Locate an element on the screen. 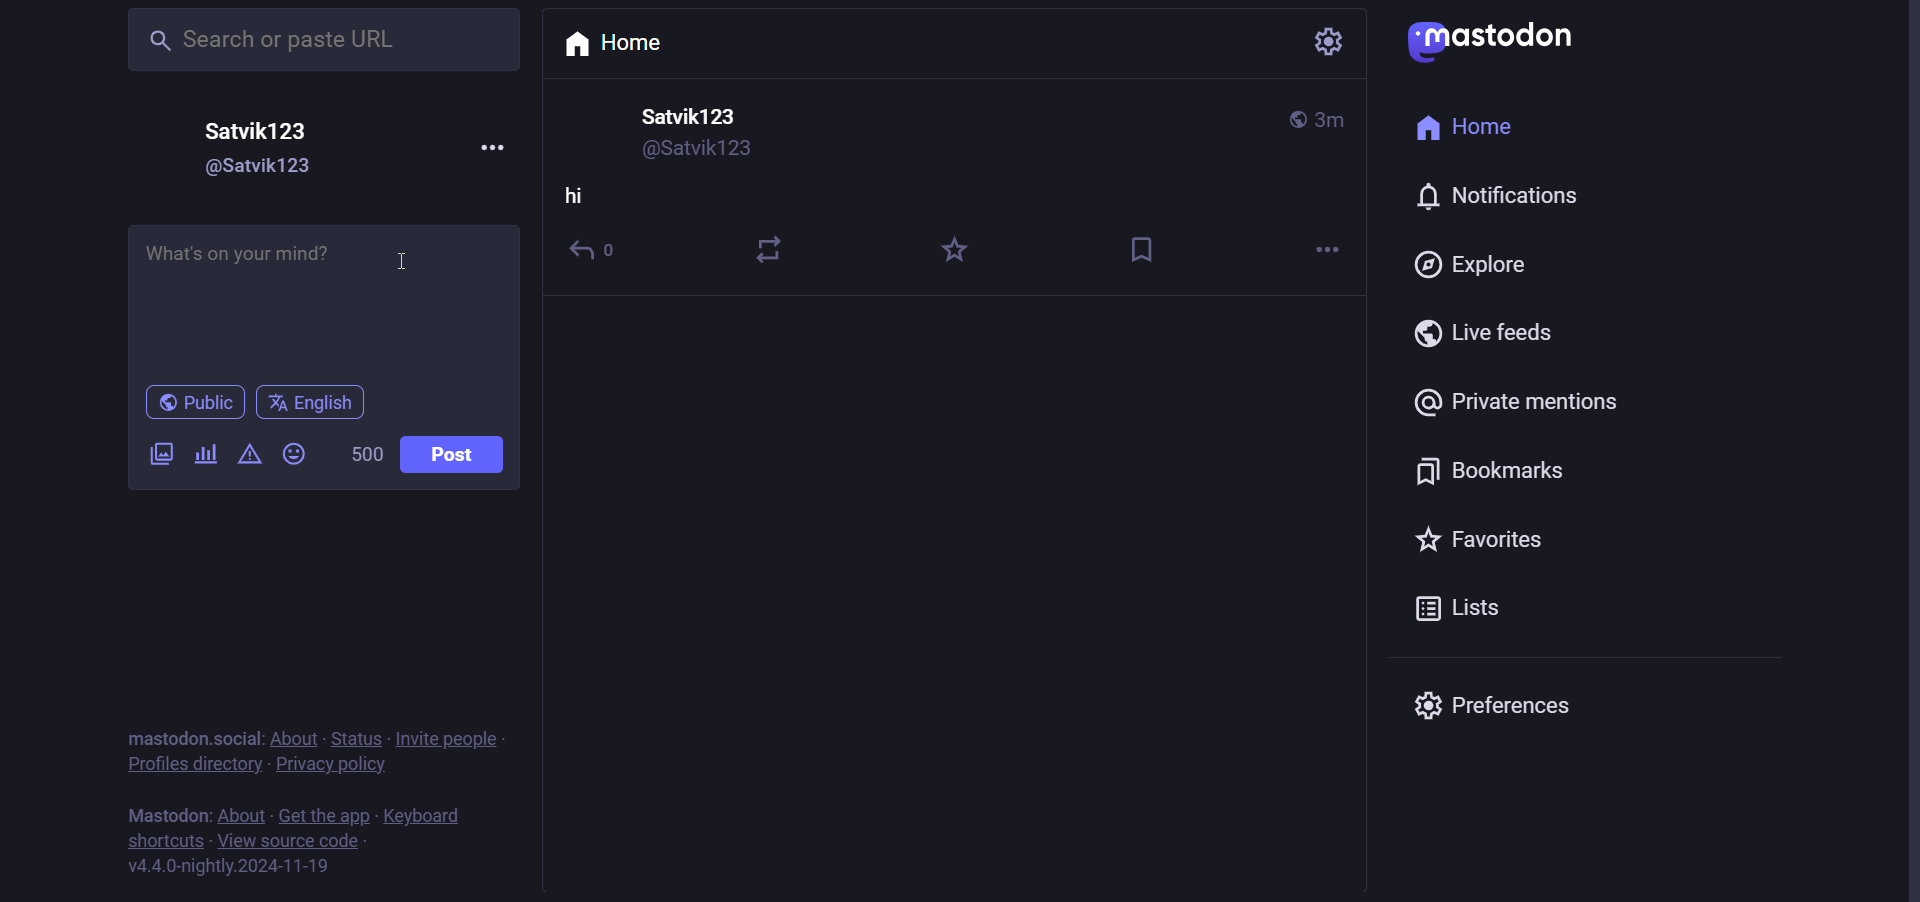 The image size is (1920, 902). version is located at coordinates (227, 867).